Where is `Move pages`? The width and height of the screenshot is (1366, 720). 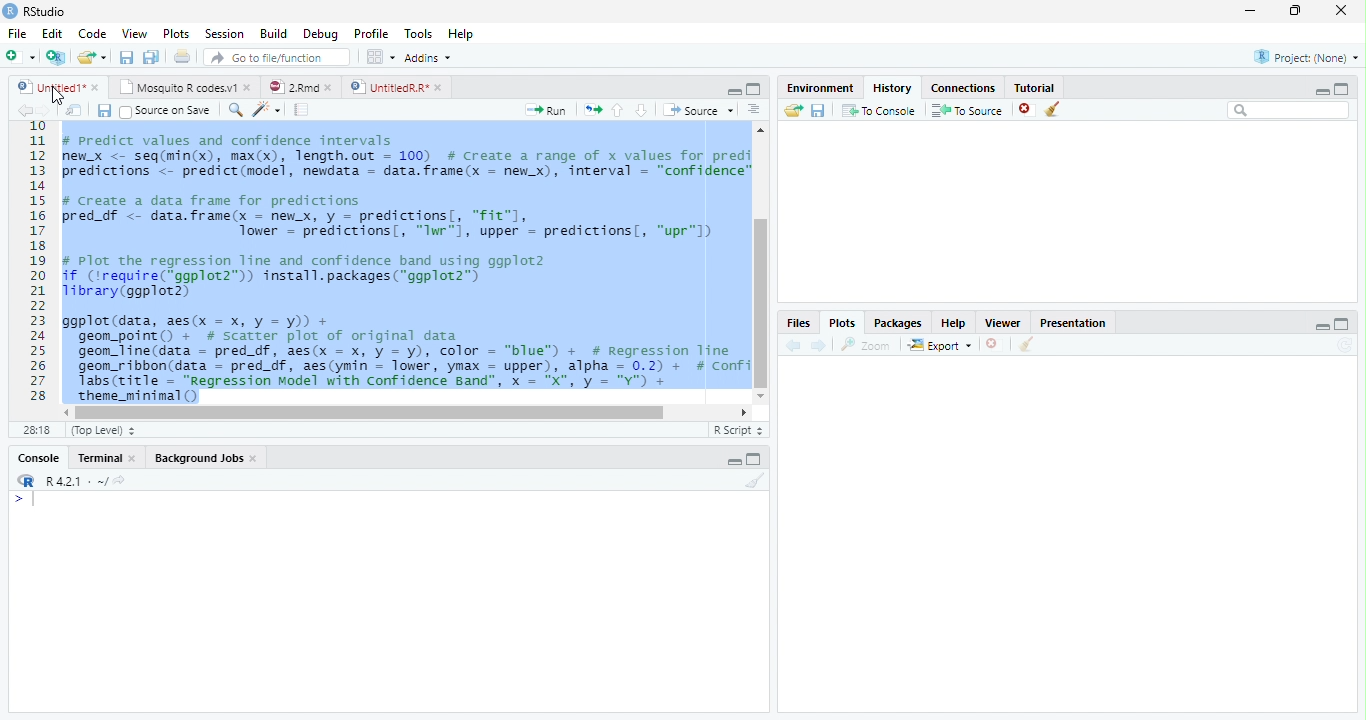
Move pages is located at coordinates (590, 109).